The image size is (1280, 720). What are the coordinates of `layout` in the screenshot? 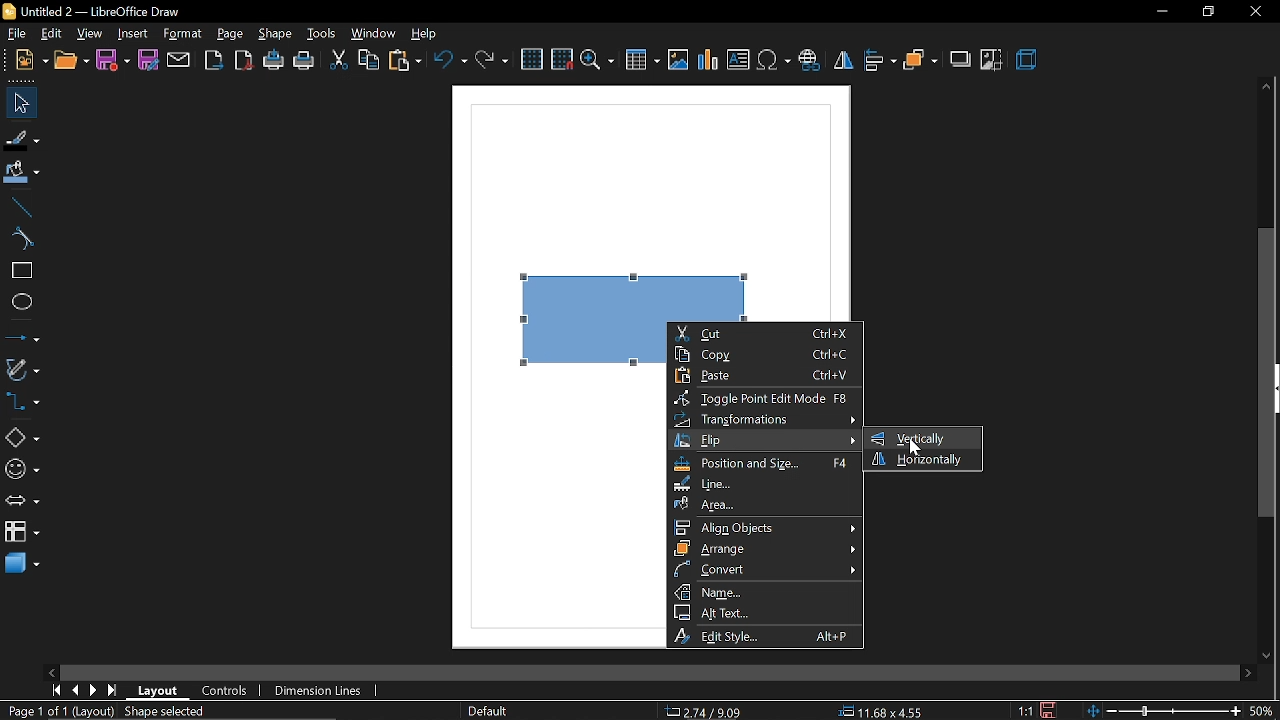 It's located at (158, 691).